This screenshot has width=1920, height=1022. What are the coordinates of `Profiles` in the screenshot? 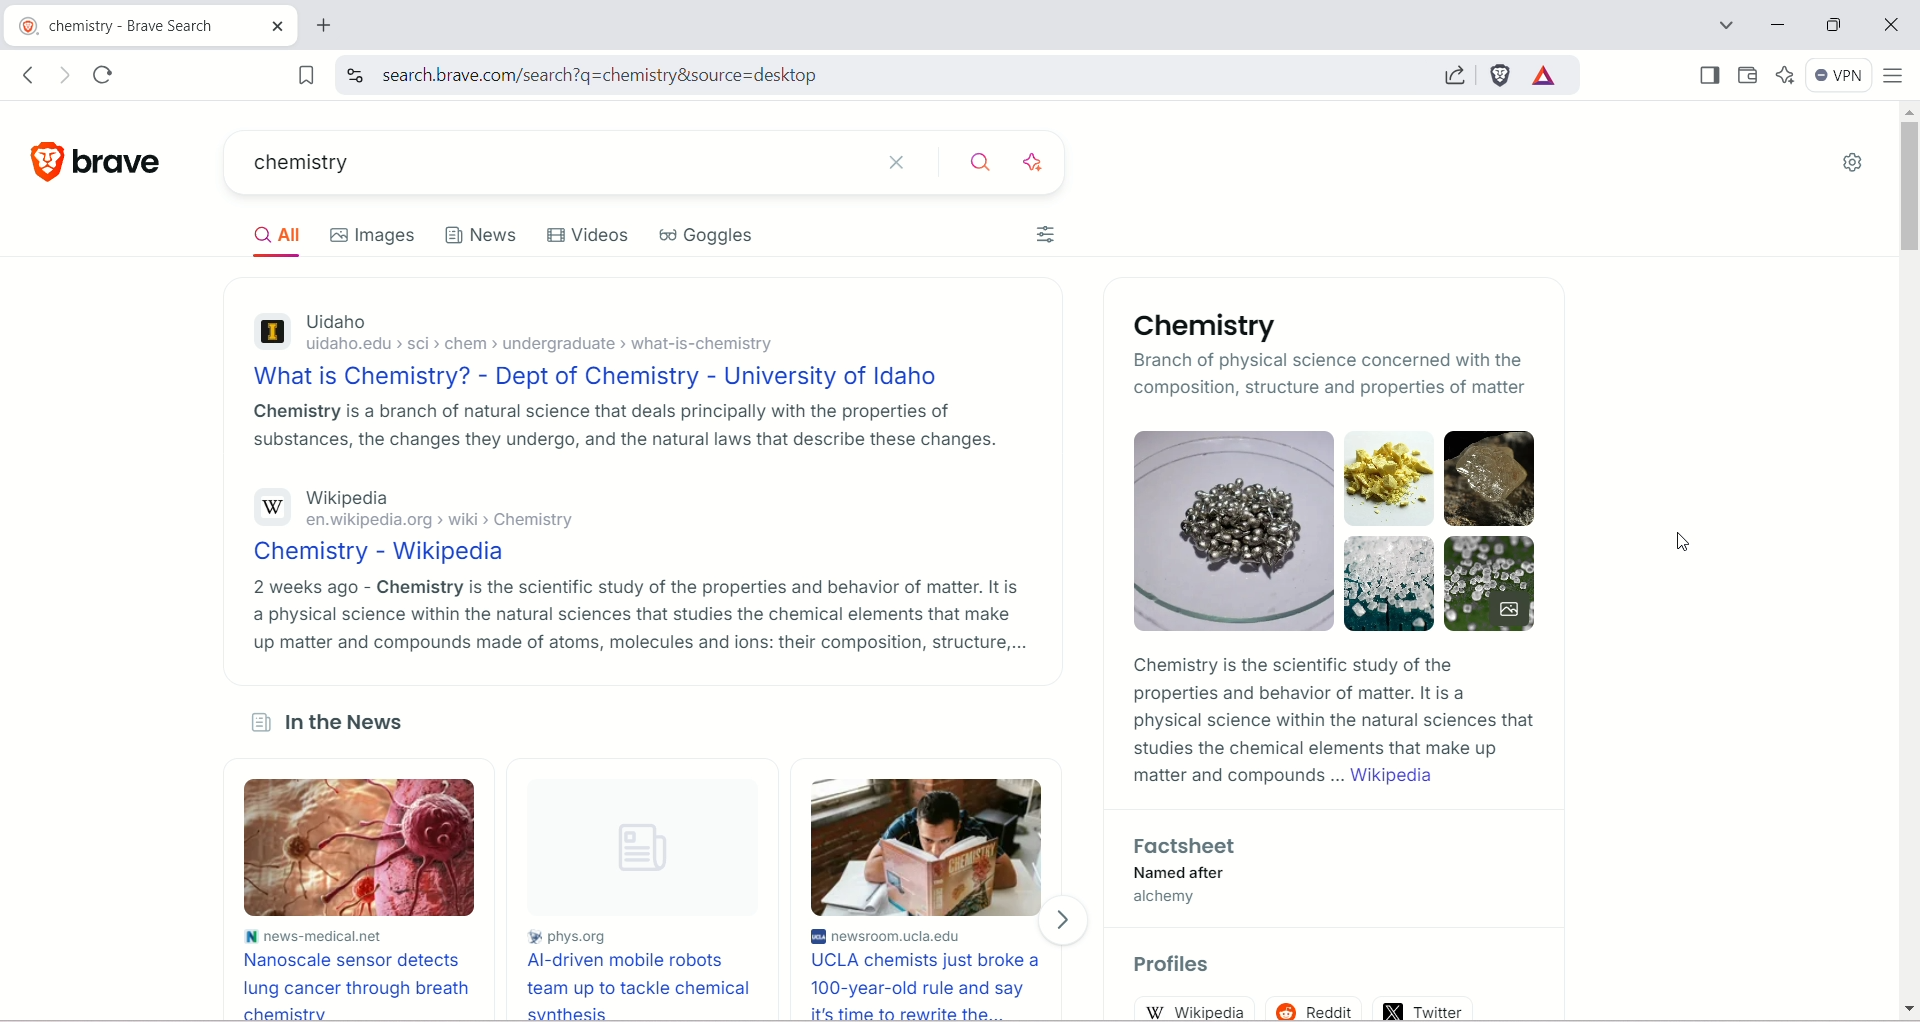 It's located at (1178, 959).